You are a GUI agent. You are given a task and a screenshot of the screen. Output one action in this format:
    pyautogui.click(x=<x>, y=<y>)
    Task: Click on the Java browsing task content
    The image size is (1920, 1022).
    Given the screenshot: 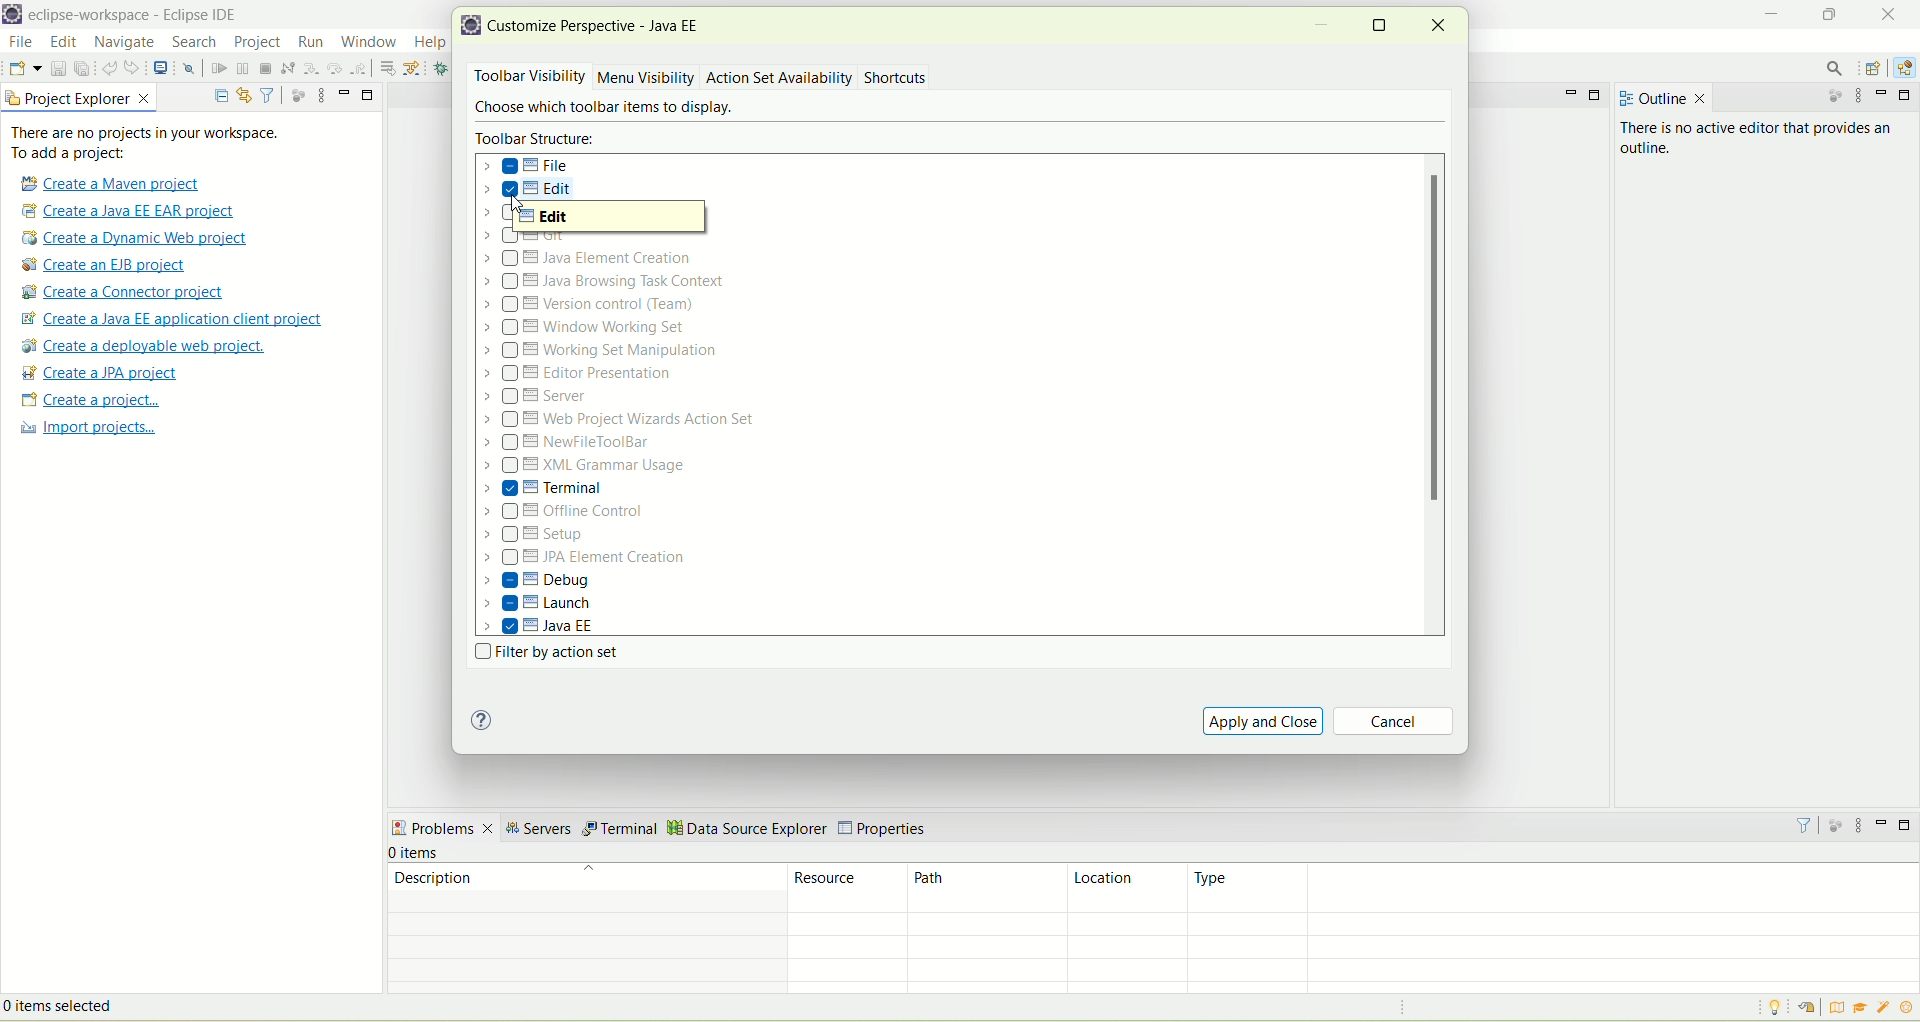 What is the action you would take?
    pyautogui.click(x=604, y=281)
    